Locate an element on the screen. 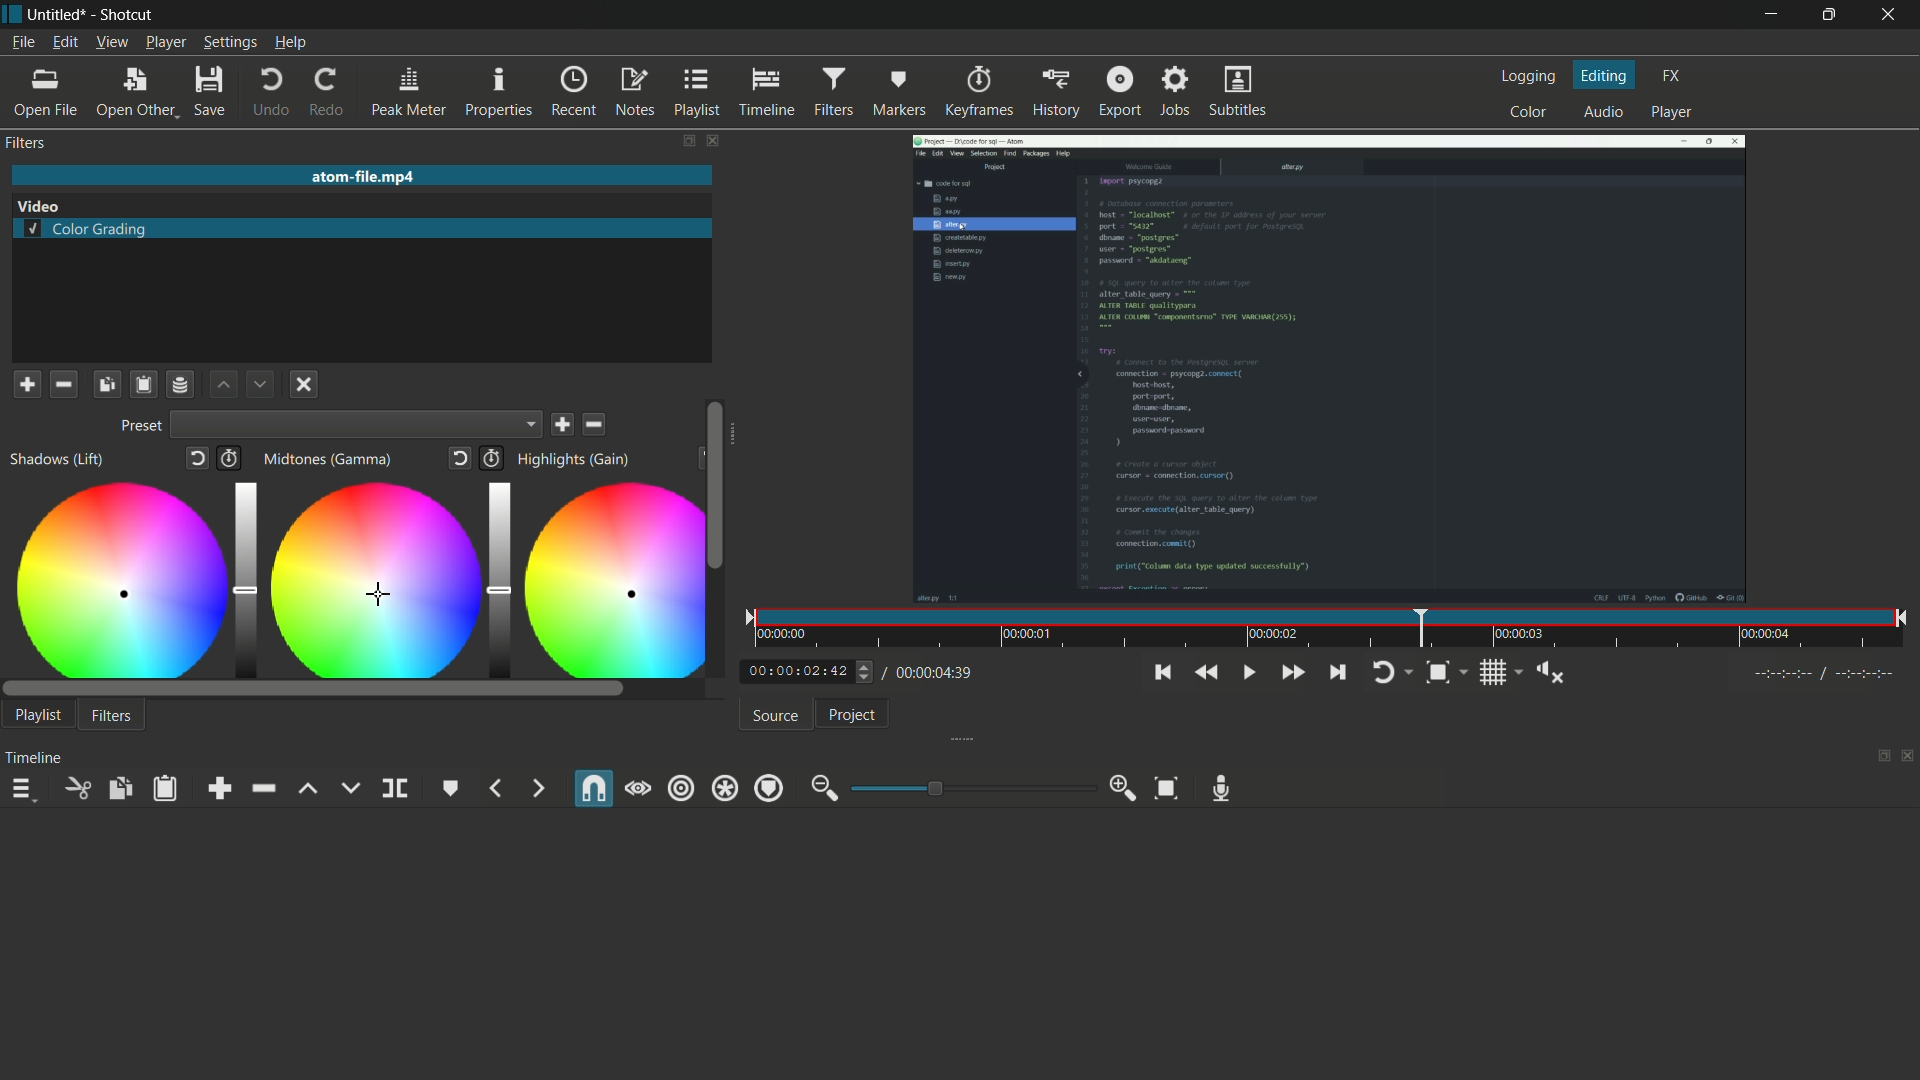  previous marker is located at coordinates (497, 788).